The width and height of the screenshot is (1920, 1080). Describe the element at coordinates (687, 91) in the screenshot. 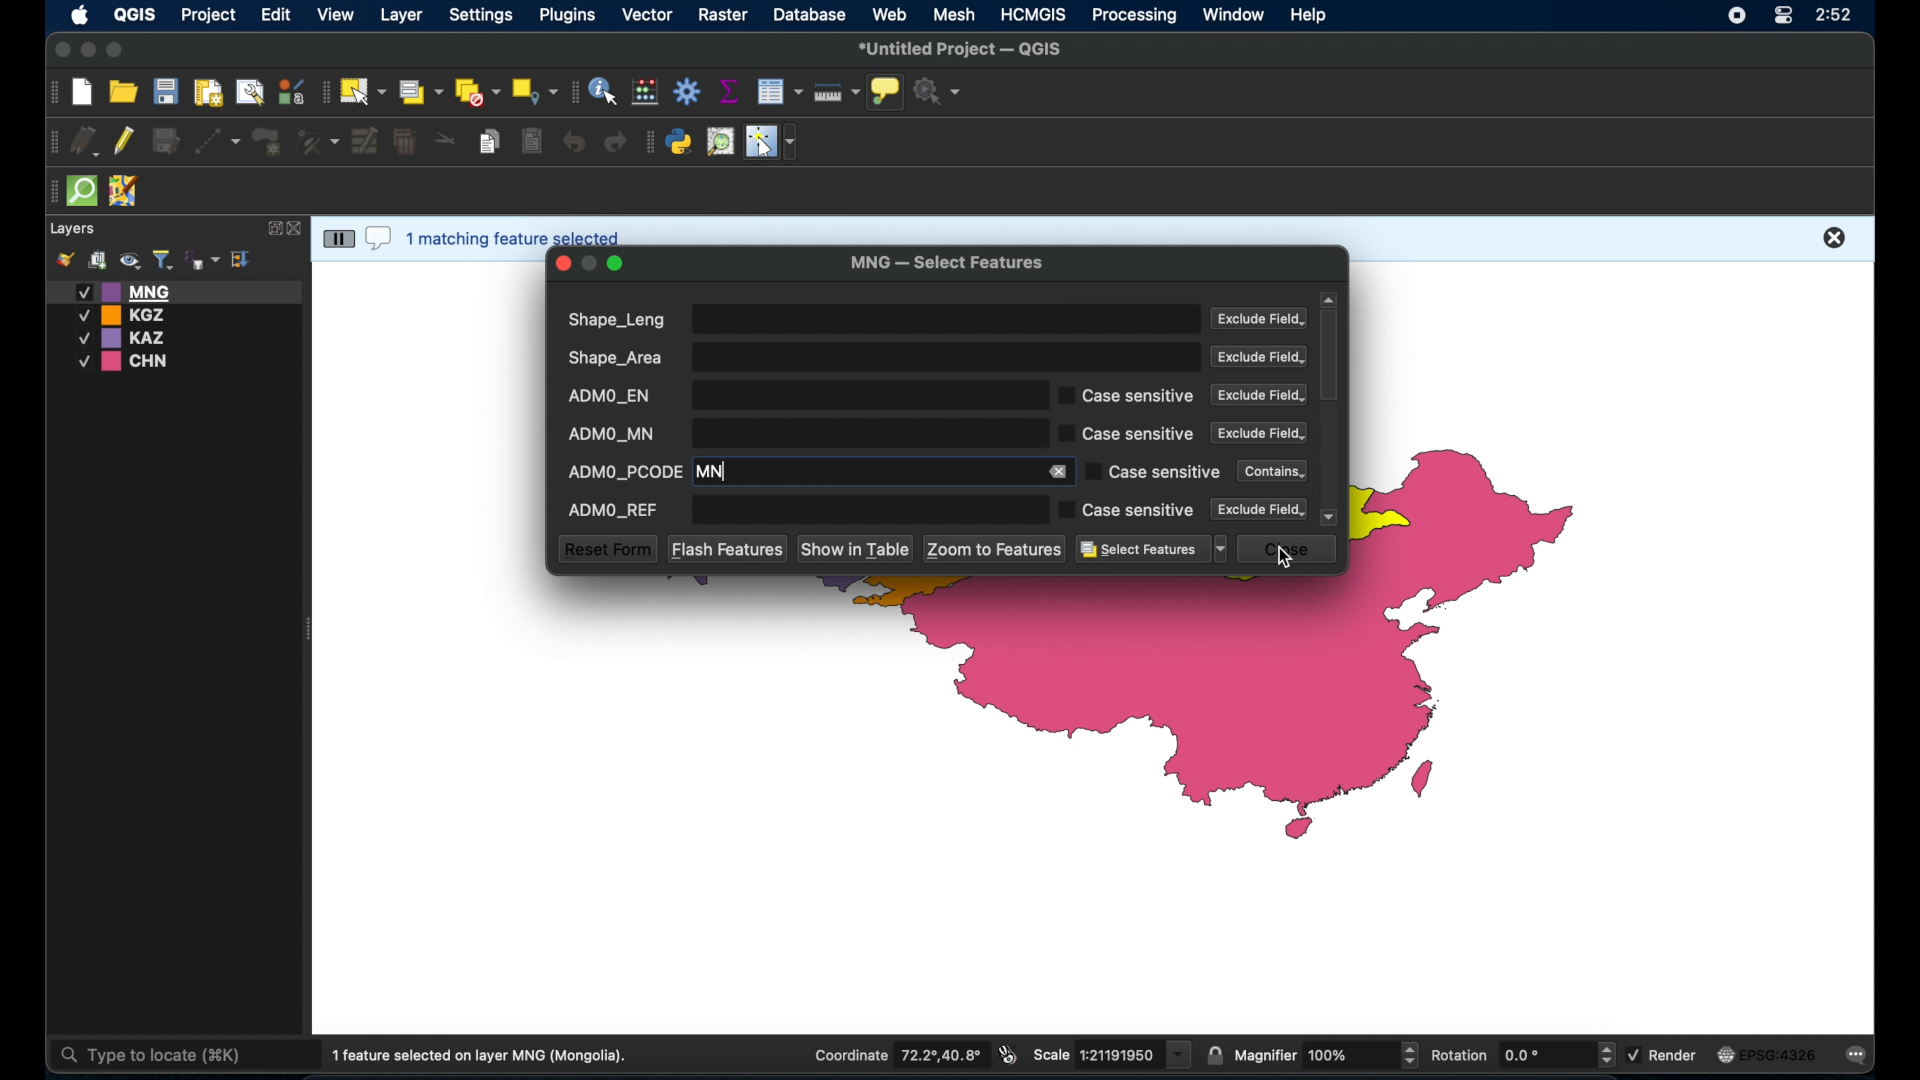

I see `toolbox` at that location.